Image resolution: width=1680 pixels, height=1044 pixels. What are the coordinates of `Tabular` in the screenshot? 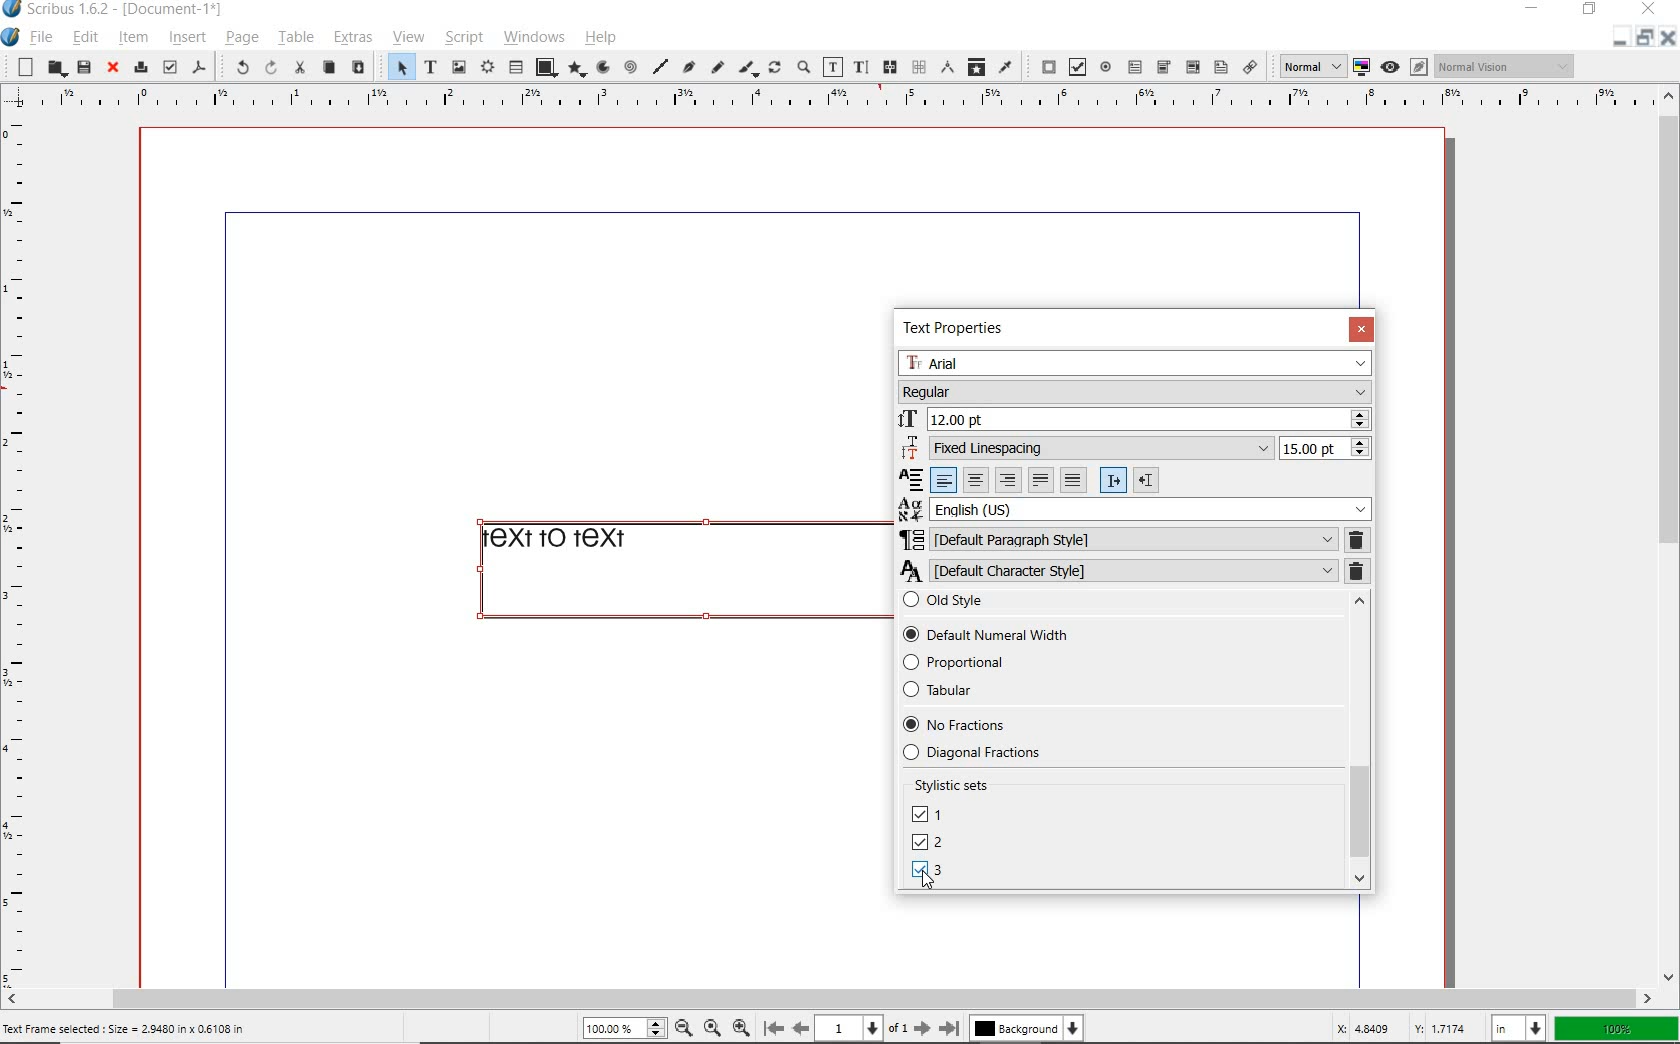 It's located at (964, 690).